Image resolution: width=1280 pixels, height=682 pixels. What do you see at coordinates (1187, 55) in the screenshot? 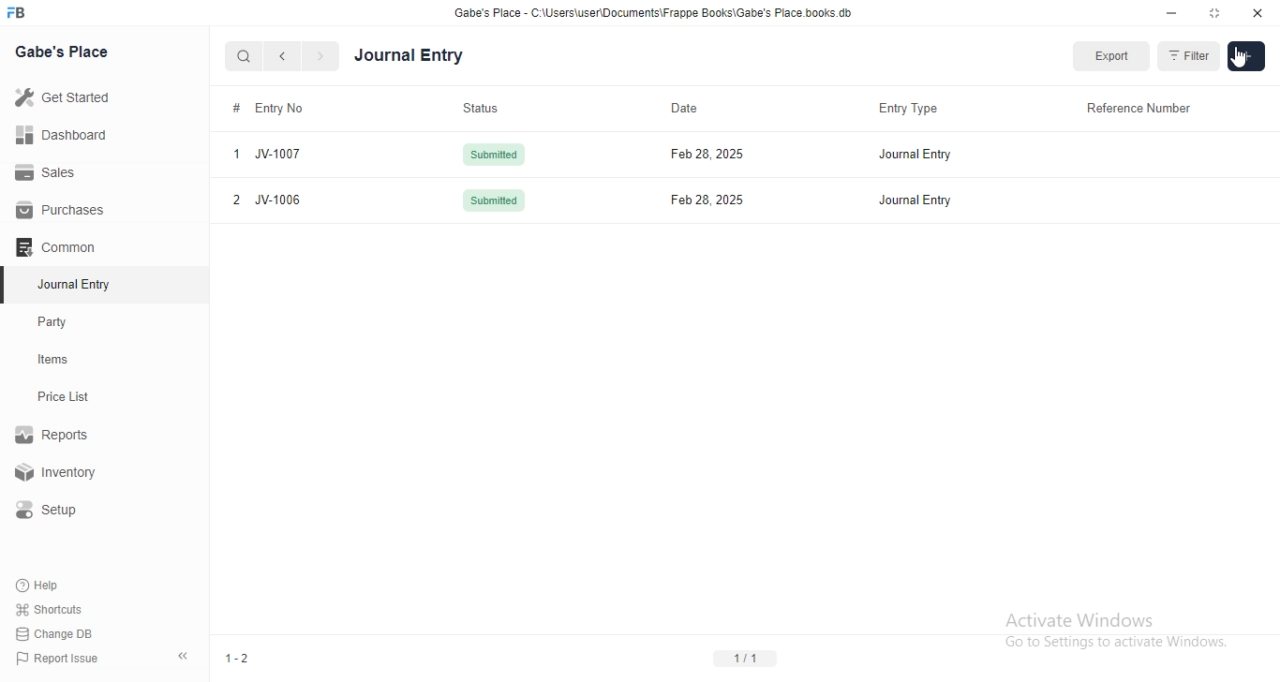
I see `Filter` at bounding box center [1187, 55].